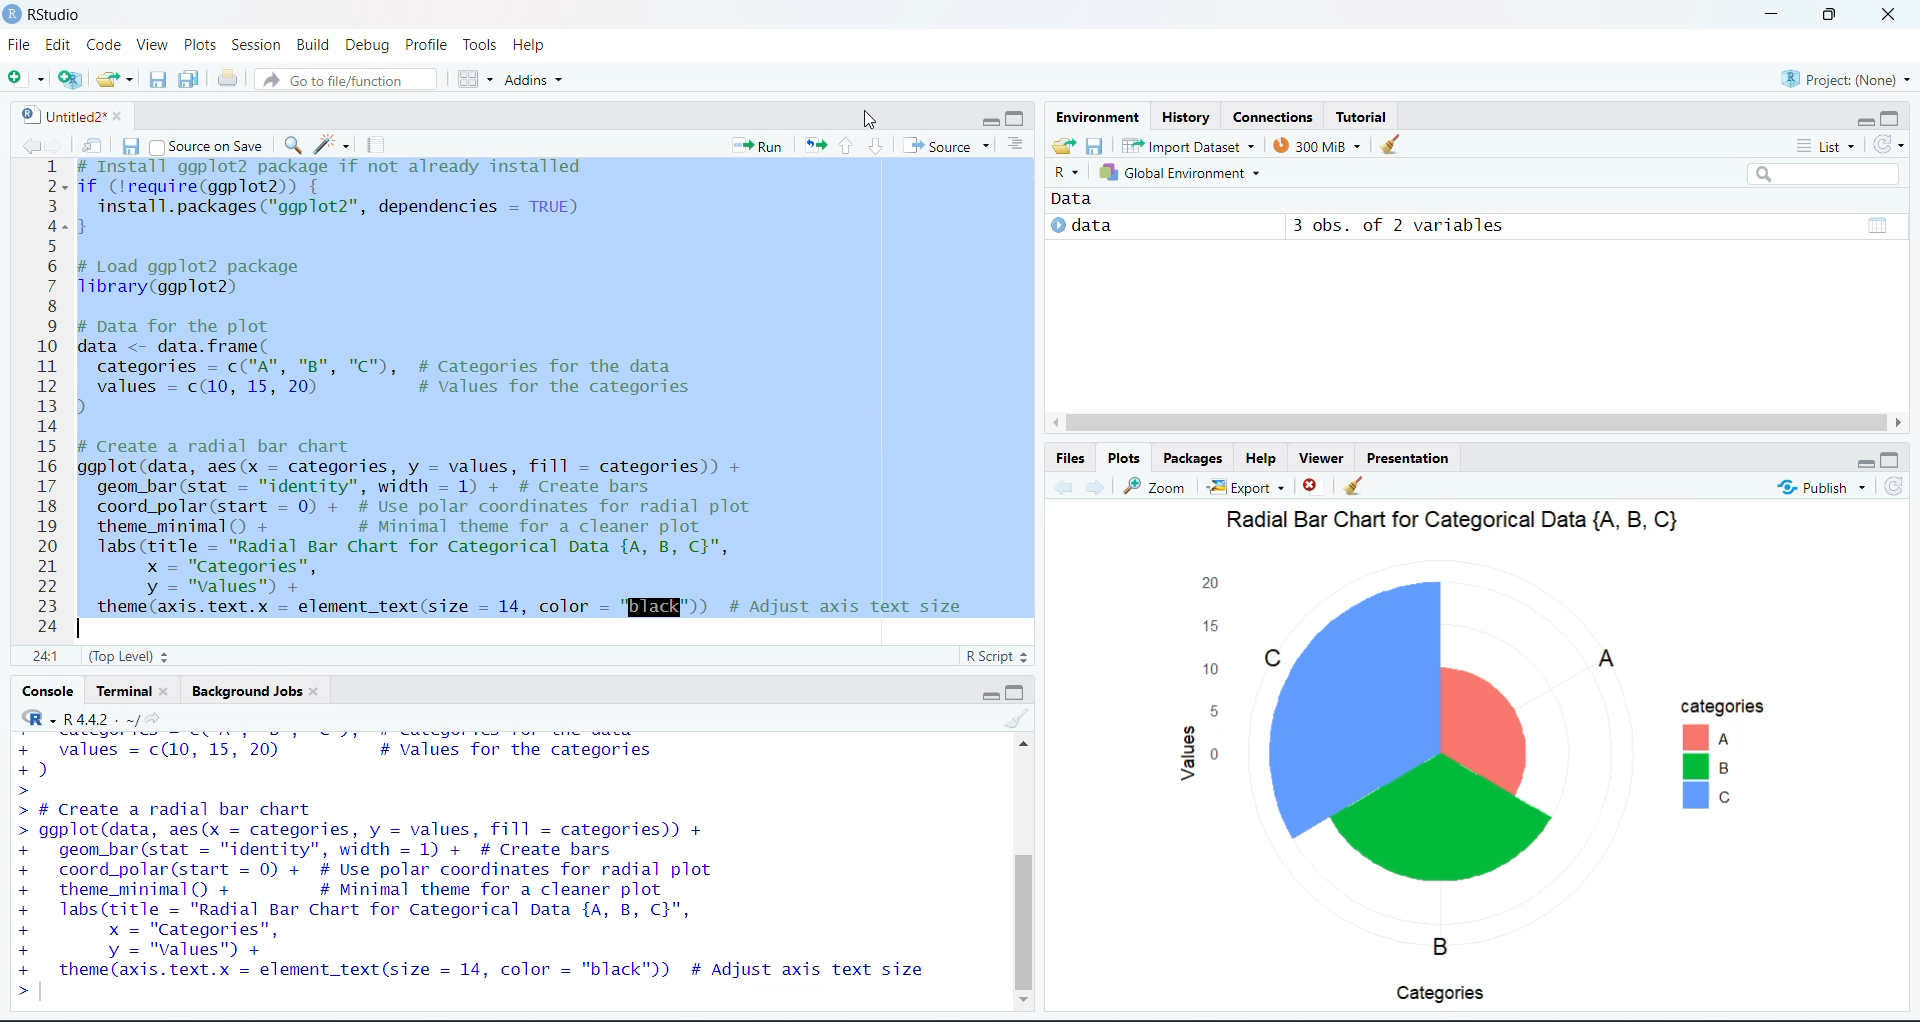 The width and height of the screenshot is (1920, 1022). What do you see at coordinates (479, 46) in the screenshot?
I see `Tools` at bounding box center [479, 46].